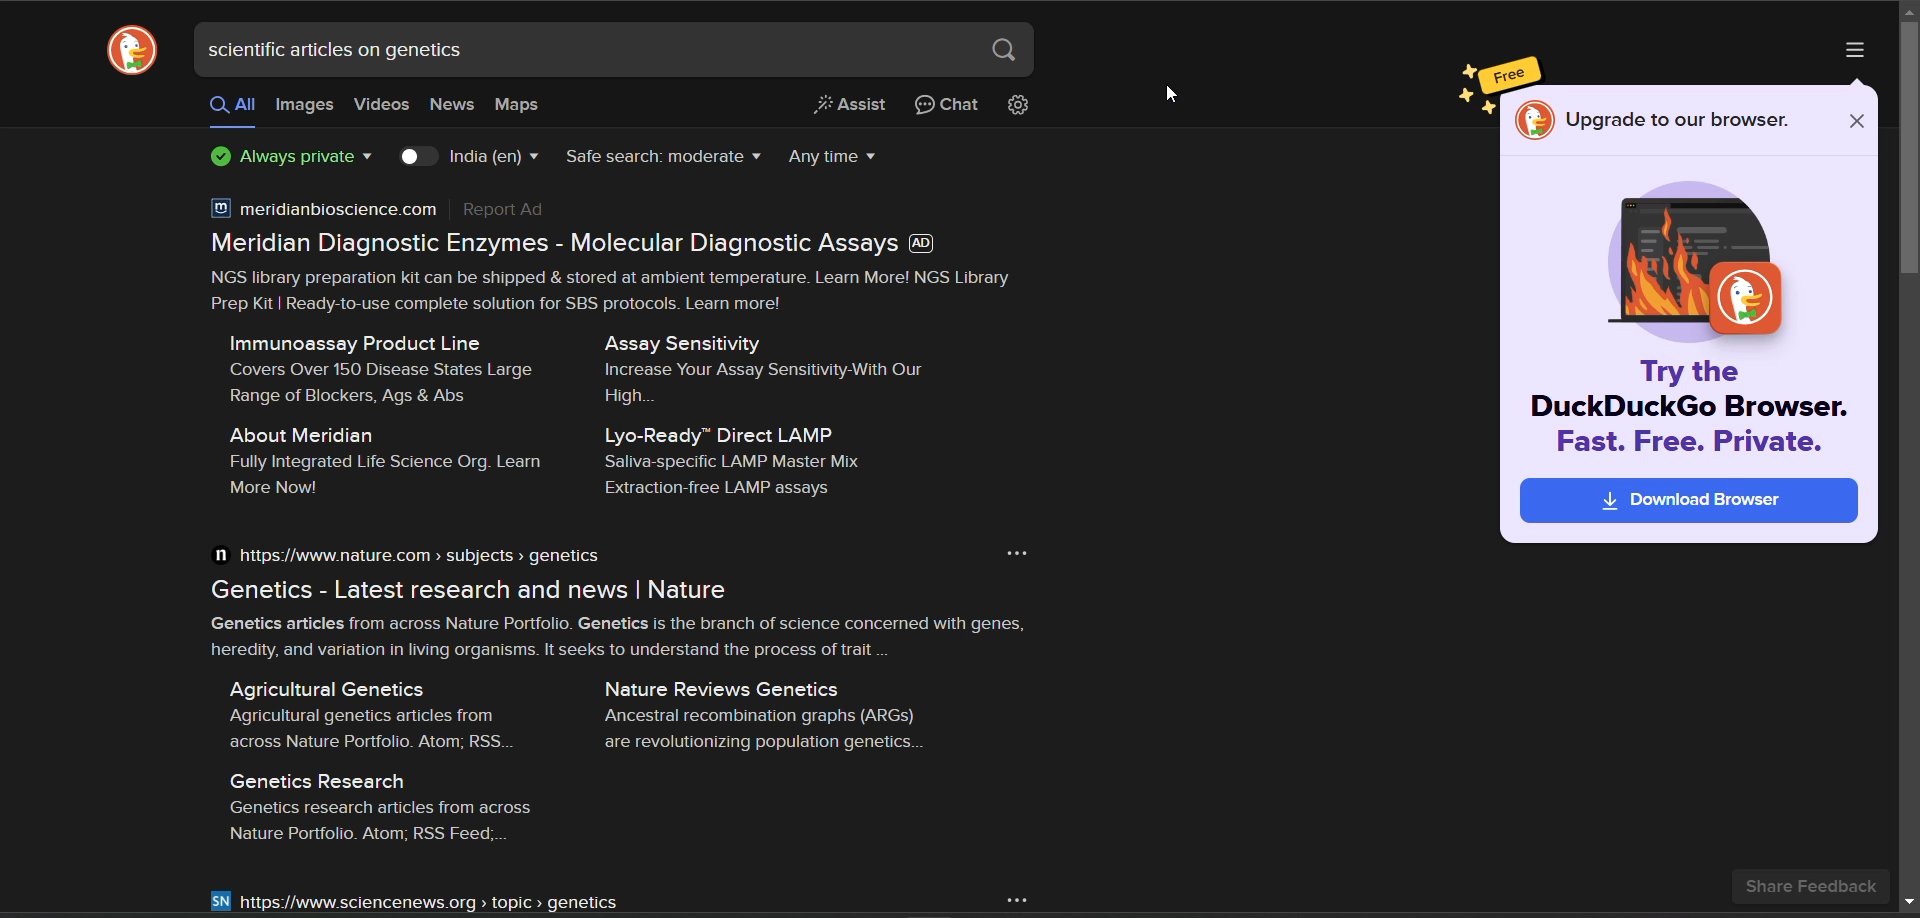  Describe the element at coordinates (609, 597) in the screenshot. I see `Nn https://www.nature.com > subjects > genetics se
Genetics - Latest research and news | Nature

Genetics articles from across Nature Portfolio. Genetics is the branch of science concerned with genes,
heredity, and variation in living organisms. It seeks to understand the process of trait` at that location.